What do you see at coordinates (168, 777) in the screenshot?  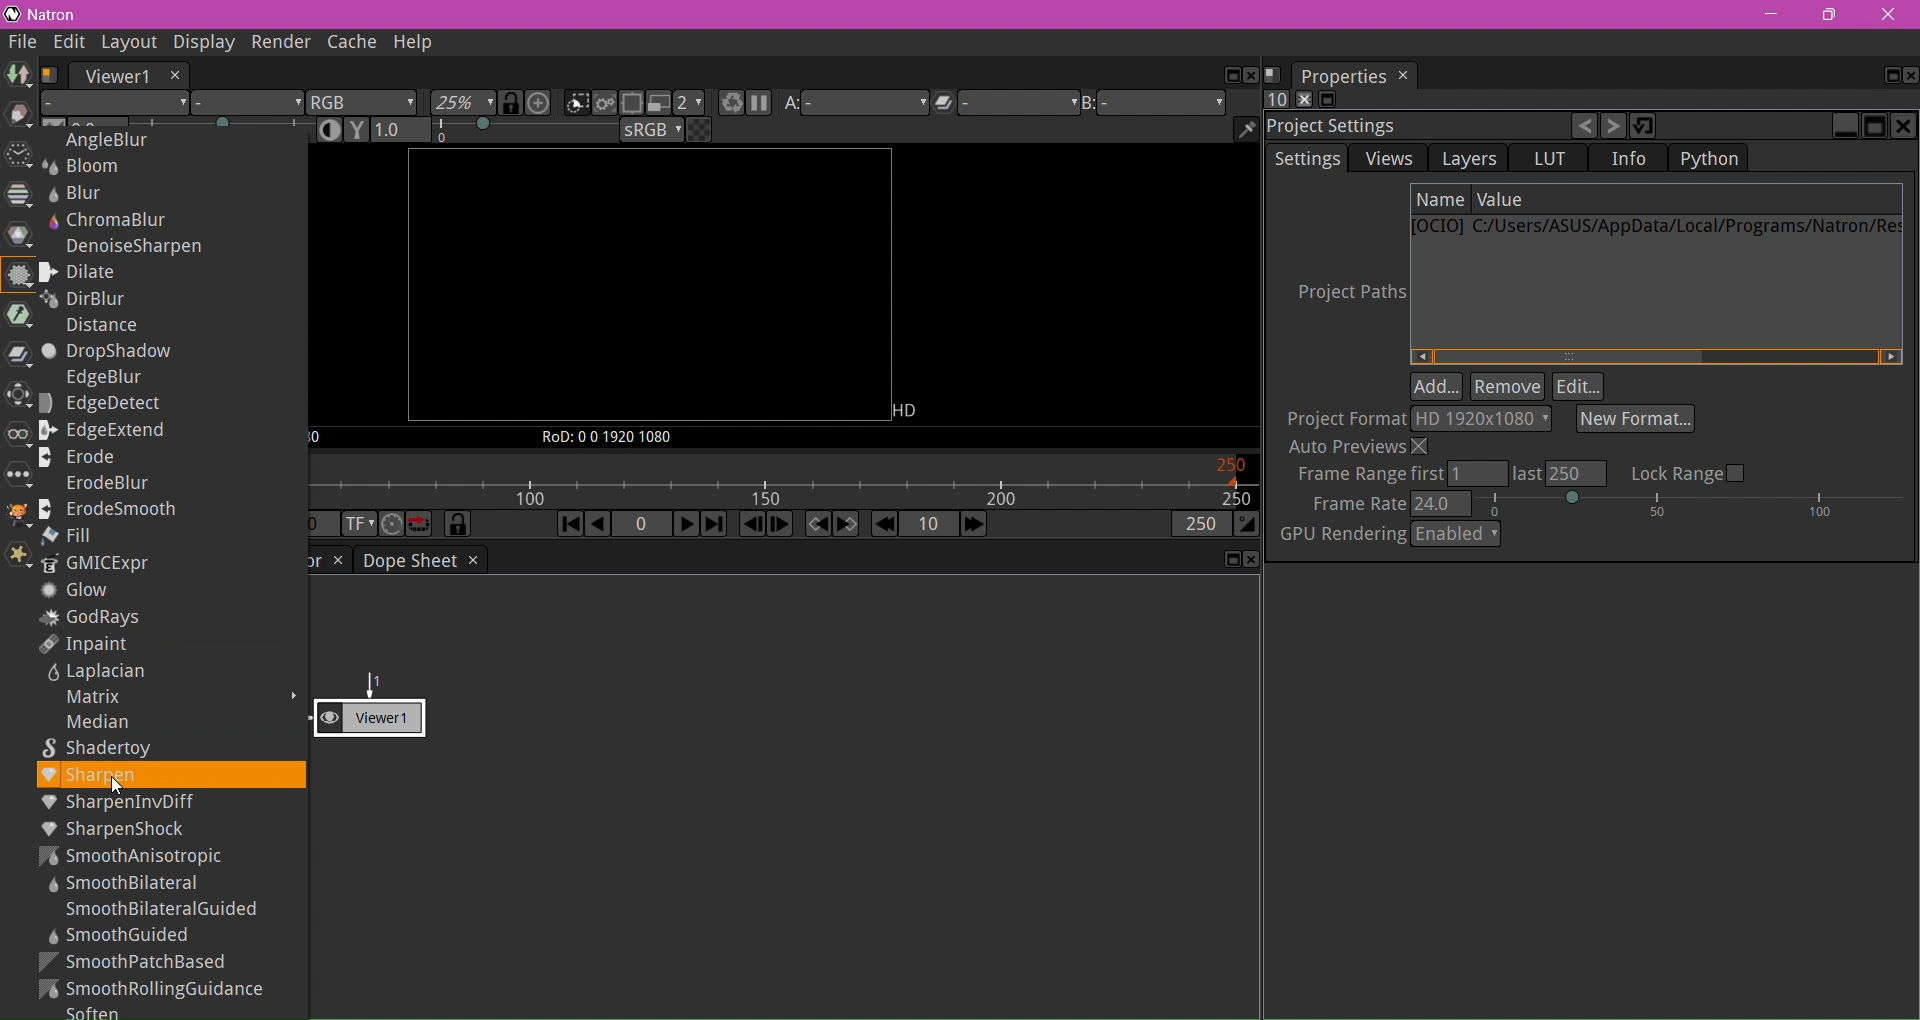 I see `Sharpen` at bounding box center [168, 777].